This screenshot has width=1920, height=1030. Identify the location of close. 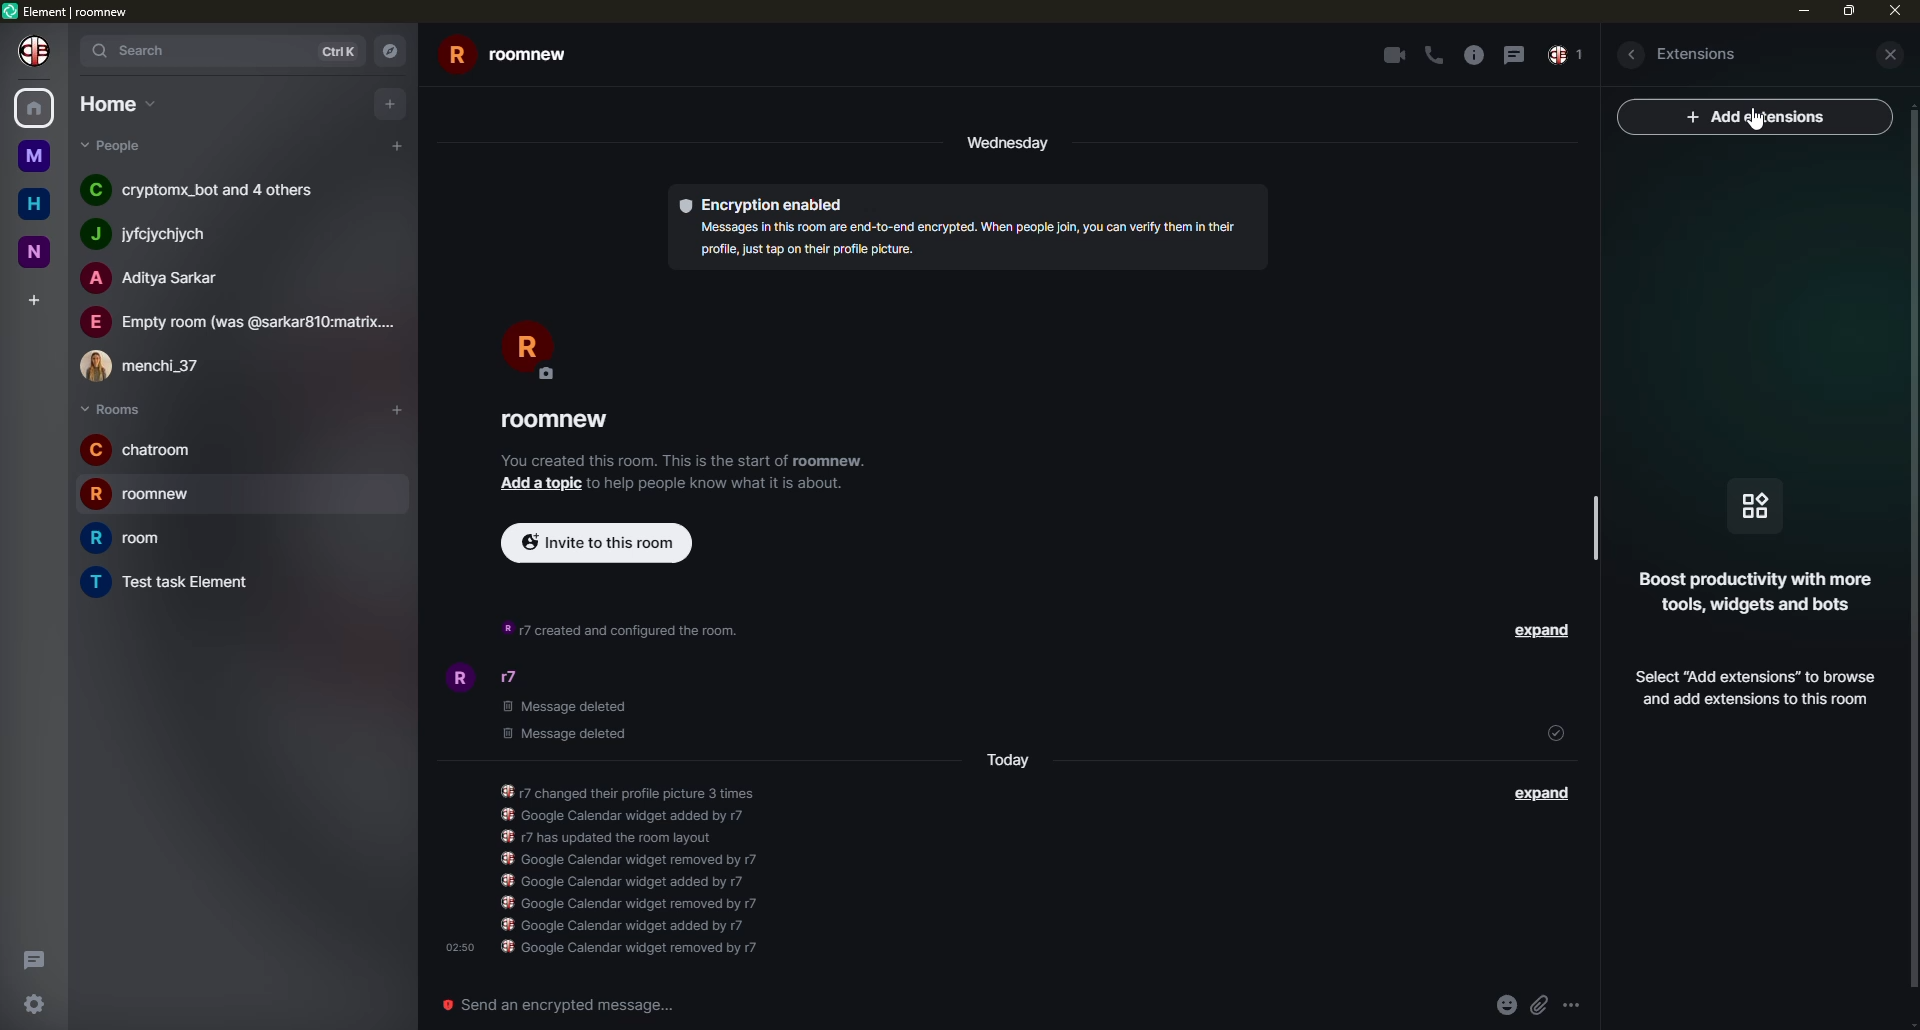
(1895, 53).